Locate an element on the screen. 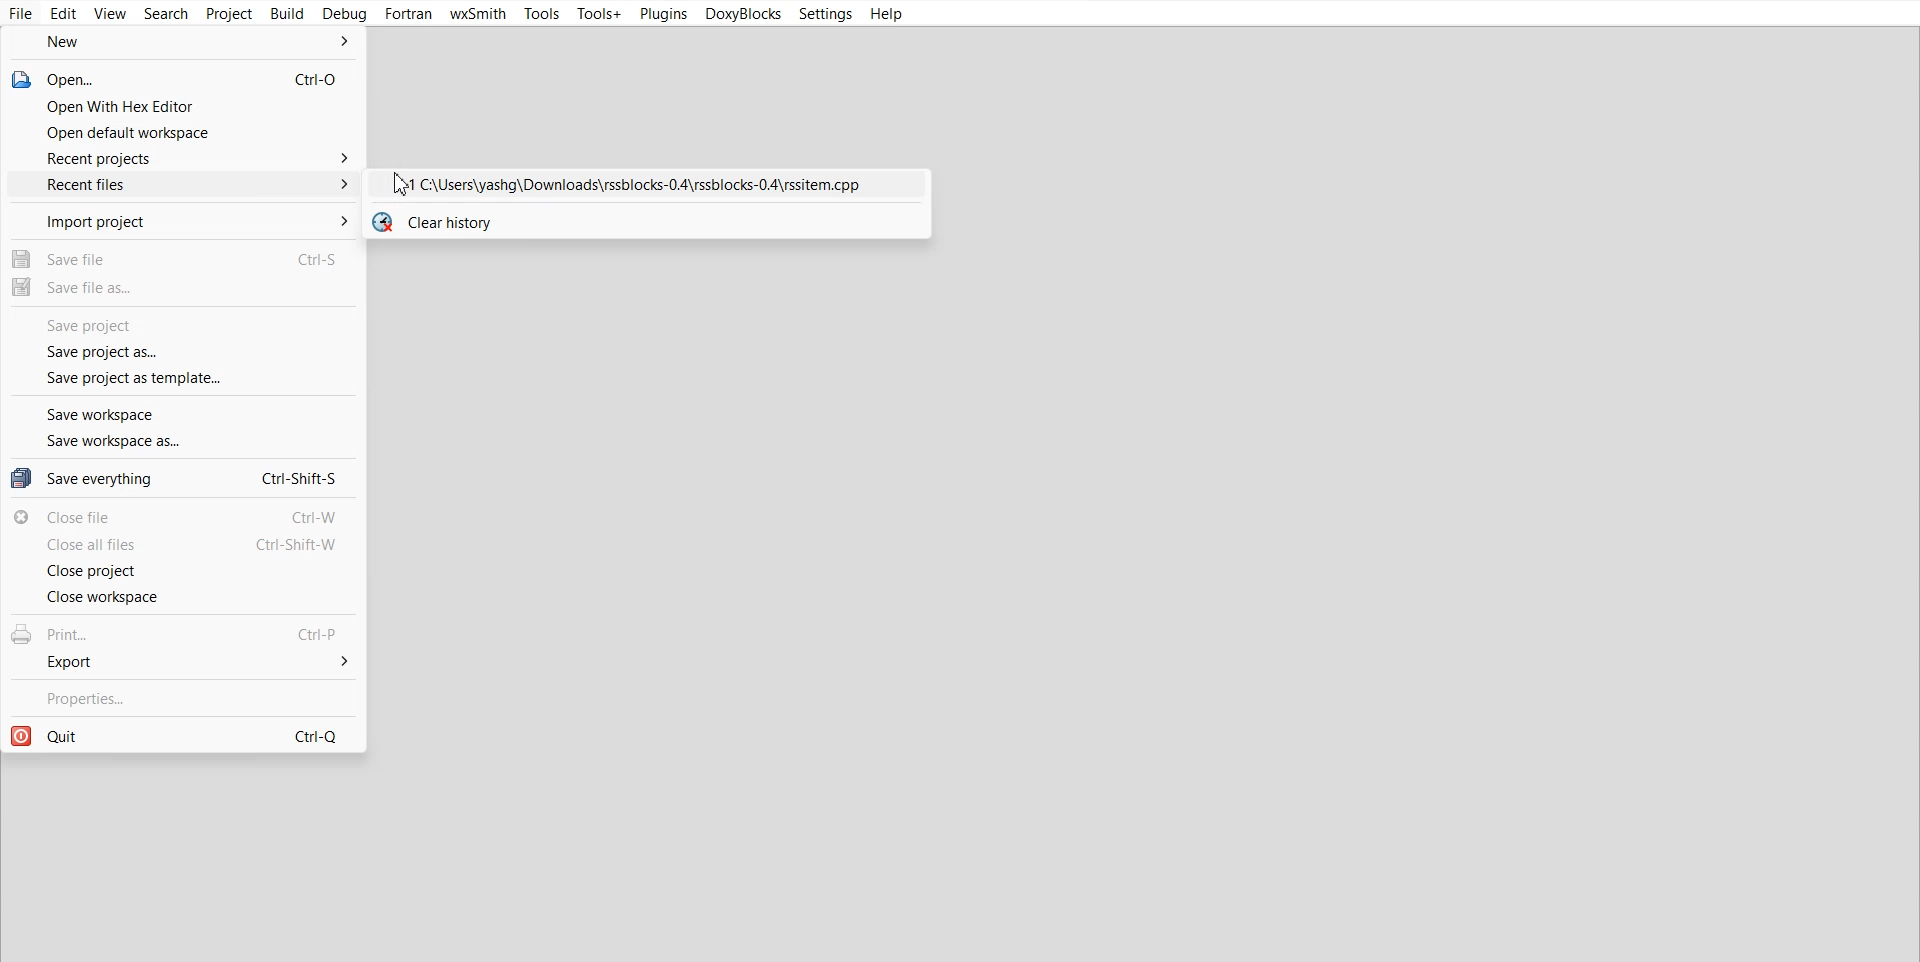  Close file is located at coordinates (184, 516).